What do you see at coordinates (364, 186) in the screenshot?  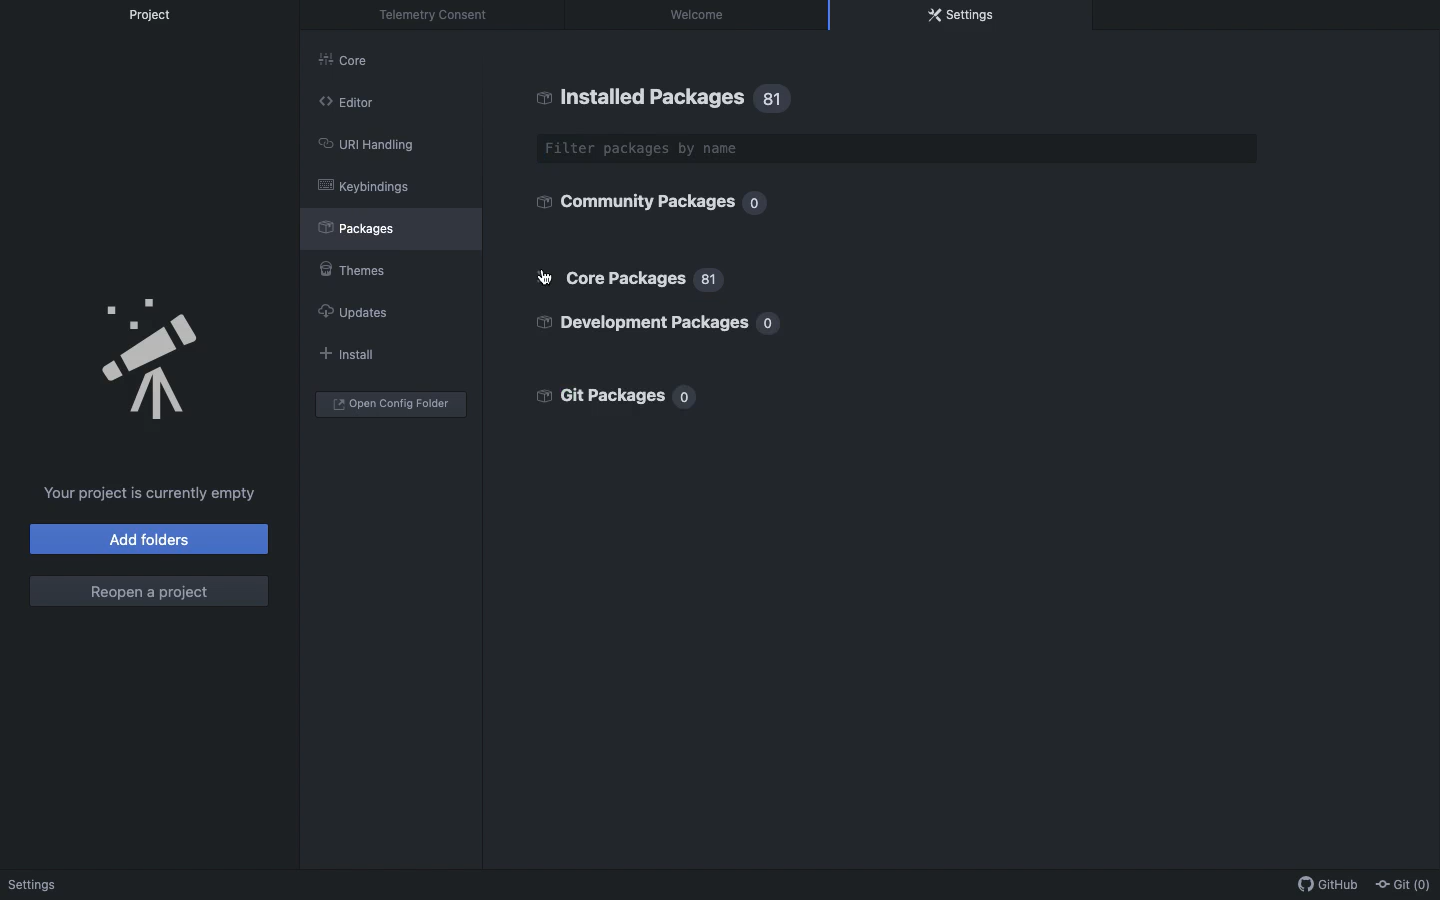 I see `Keybindings` at bounding box center [364, 186].